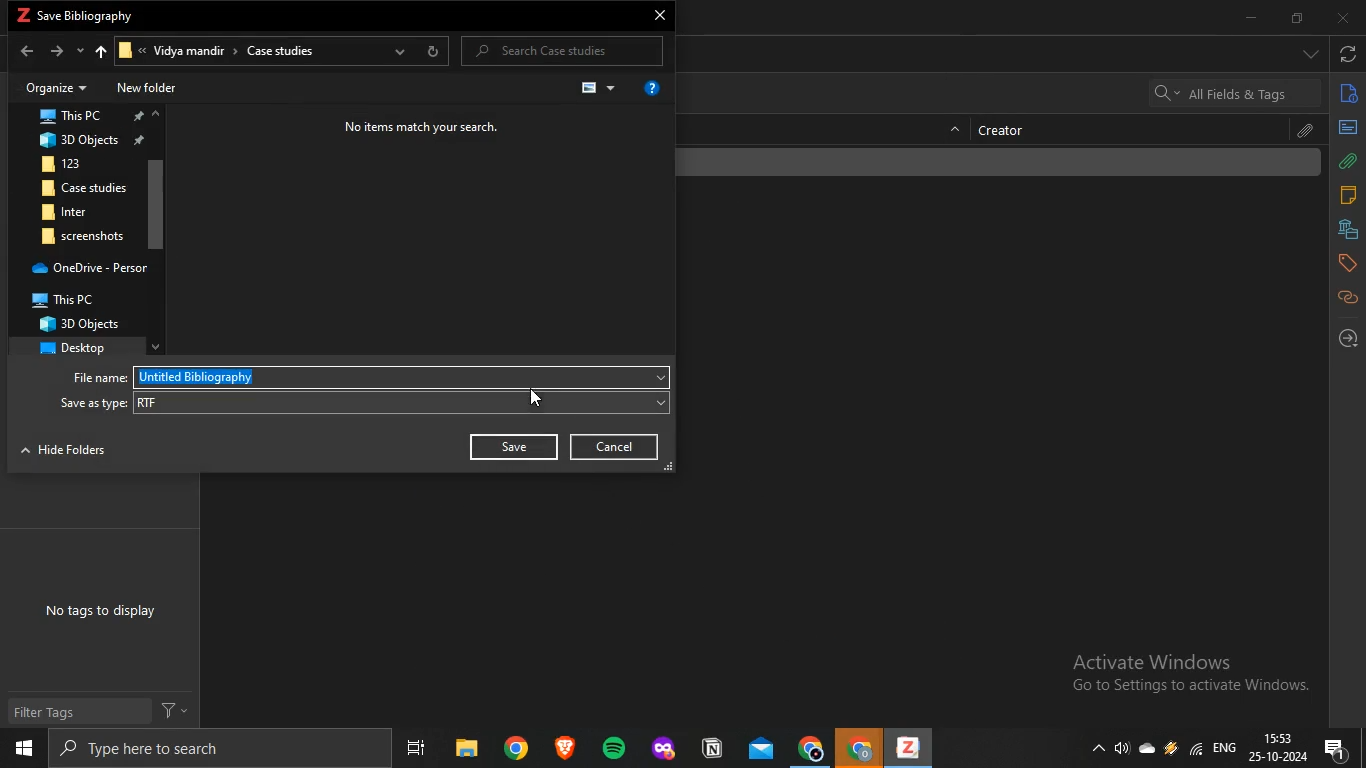 The height and width of the screenshot is (768, 1366). What do you see at coordinates (1348, 228) in the screenshot?
I see `libraries and collections` at bounding box center [1348, 228].